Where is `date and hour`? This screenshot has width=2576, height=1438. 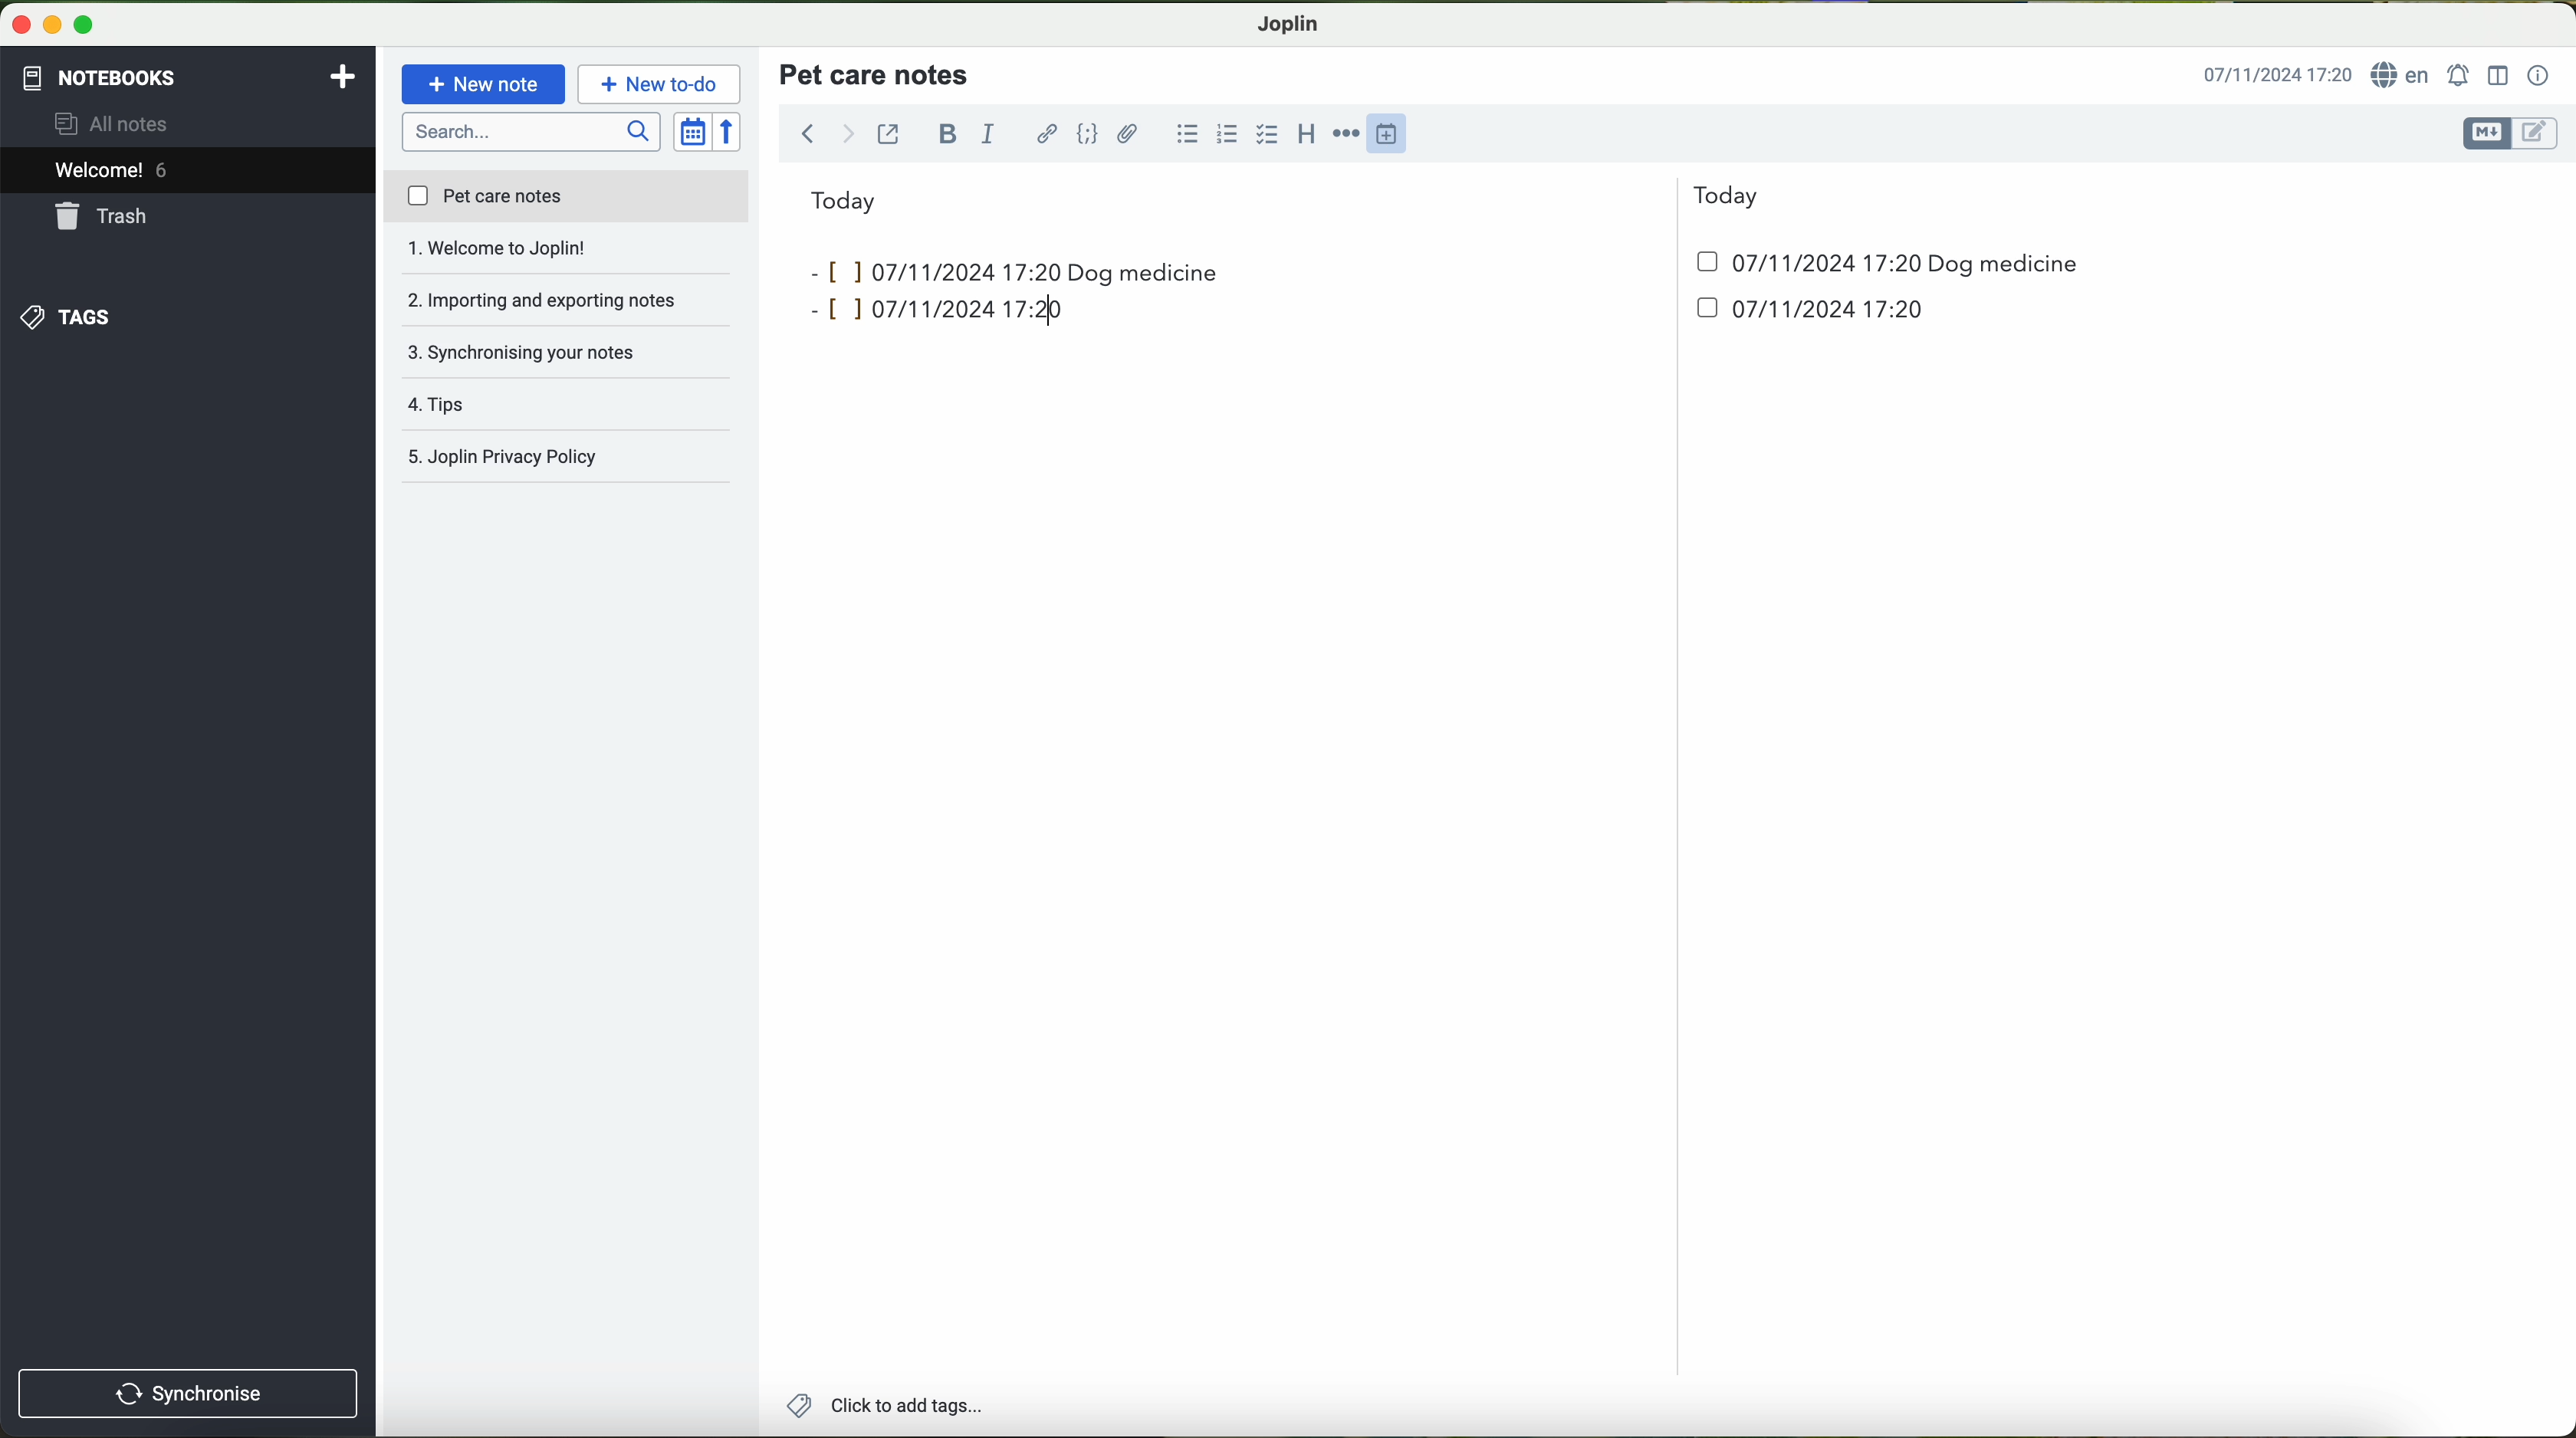
date and hour is located at coordinates (1793, 270).